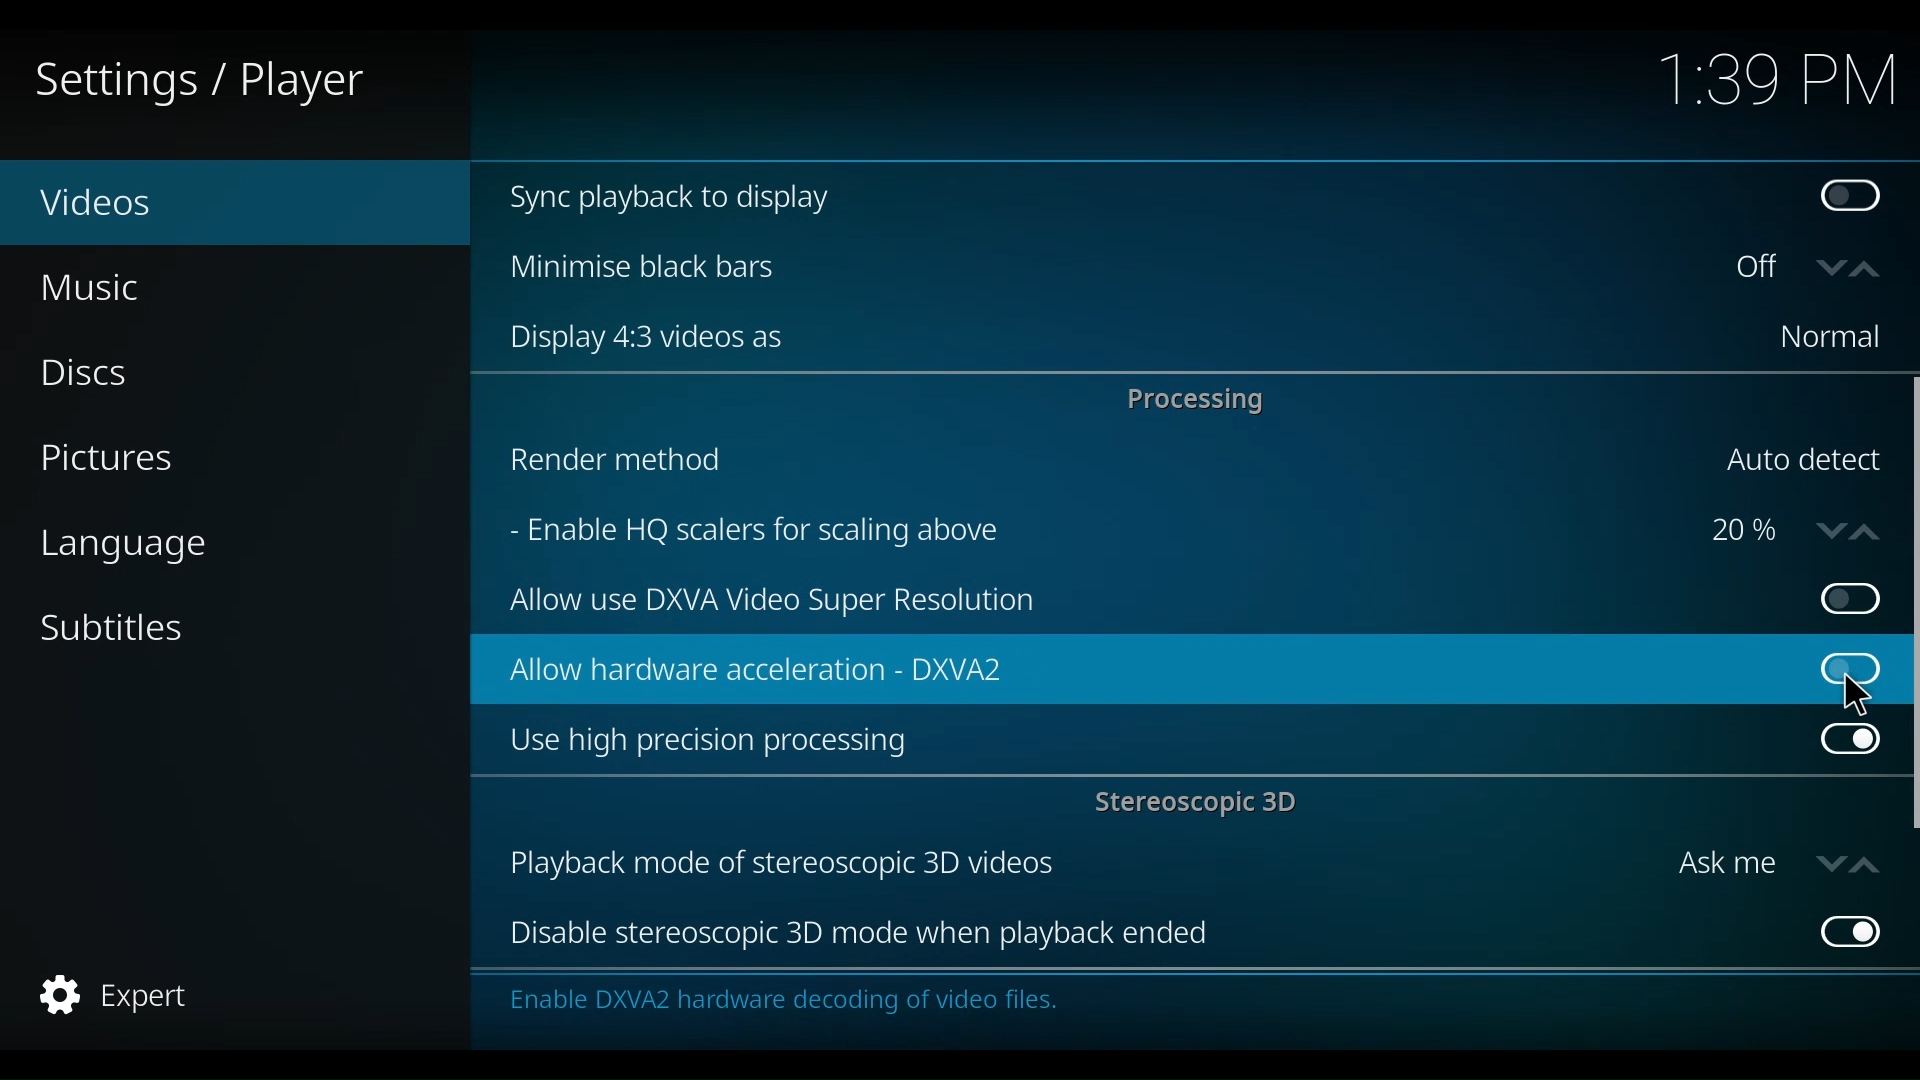 This screenshot has width=1920, height=1080. I want to click on Enable HQ scalers for scaling above, so click(1089, 533).